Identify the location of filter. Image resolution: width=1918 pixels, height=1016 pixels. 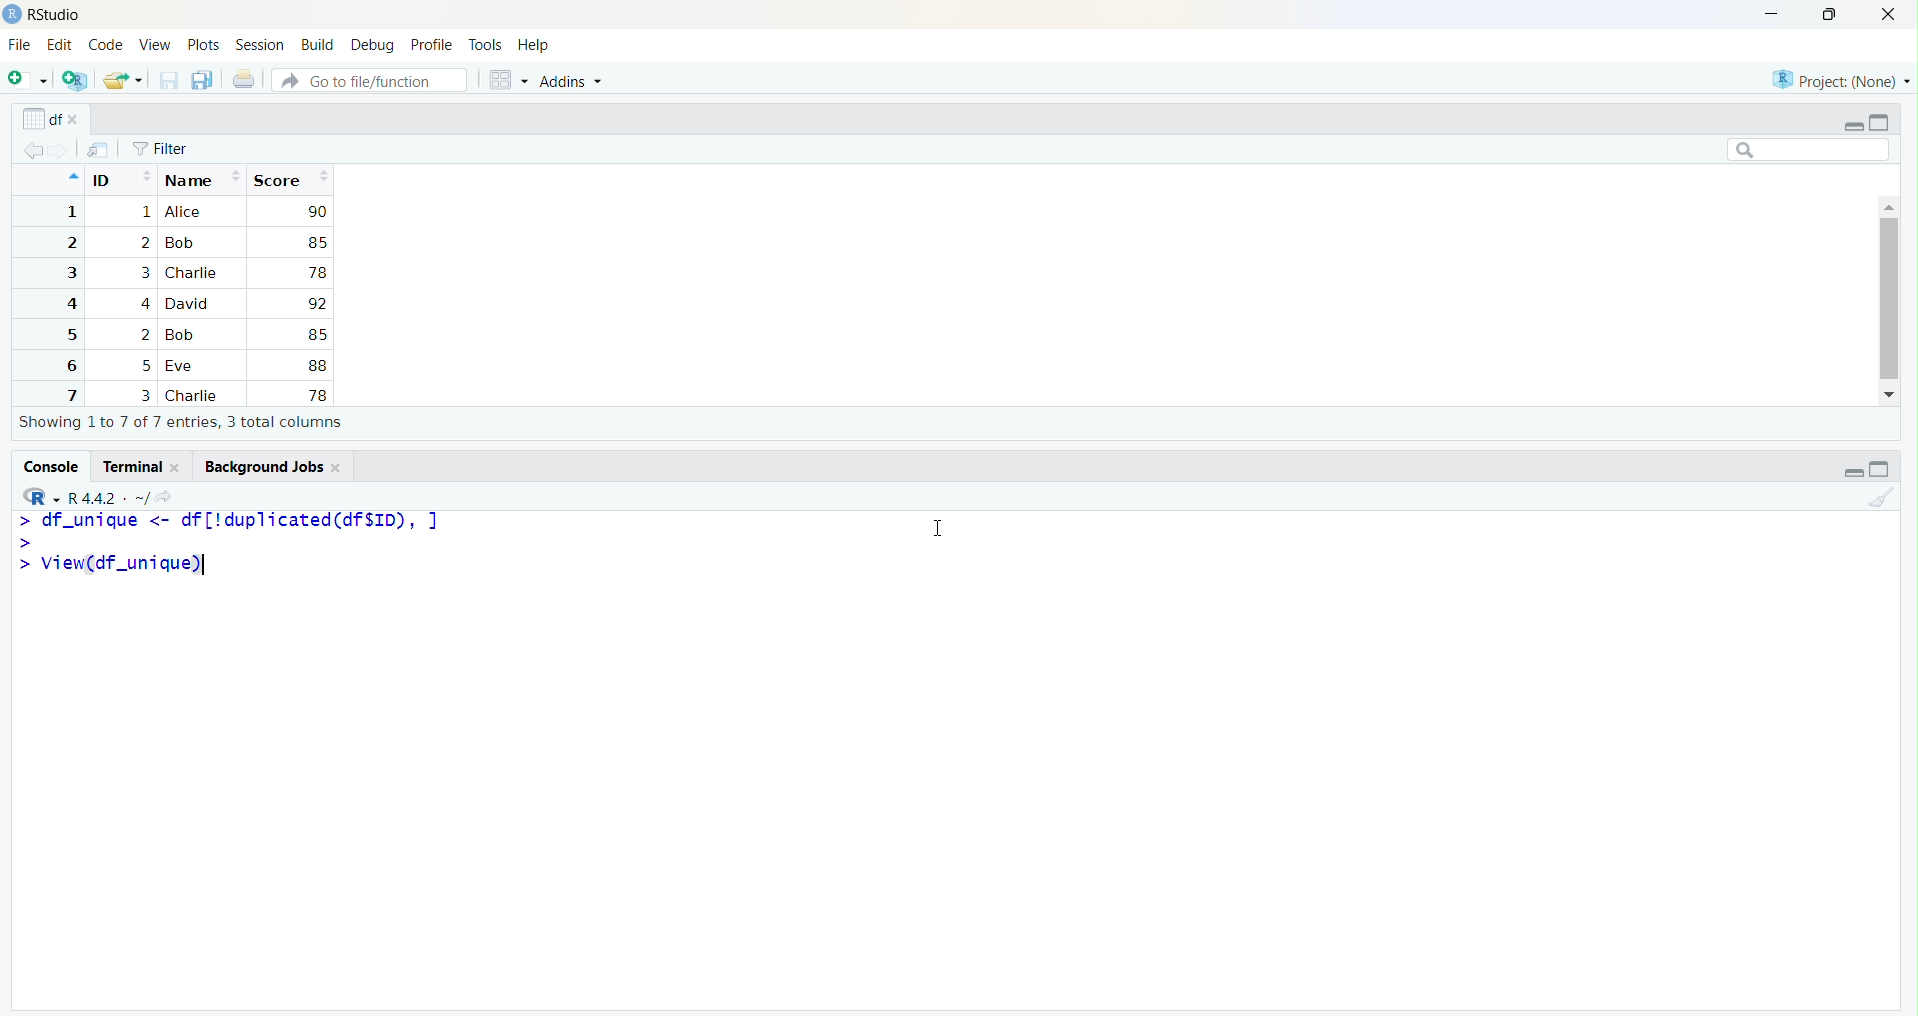
(161, 149).